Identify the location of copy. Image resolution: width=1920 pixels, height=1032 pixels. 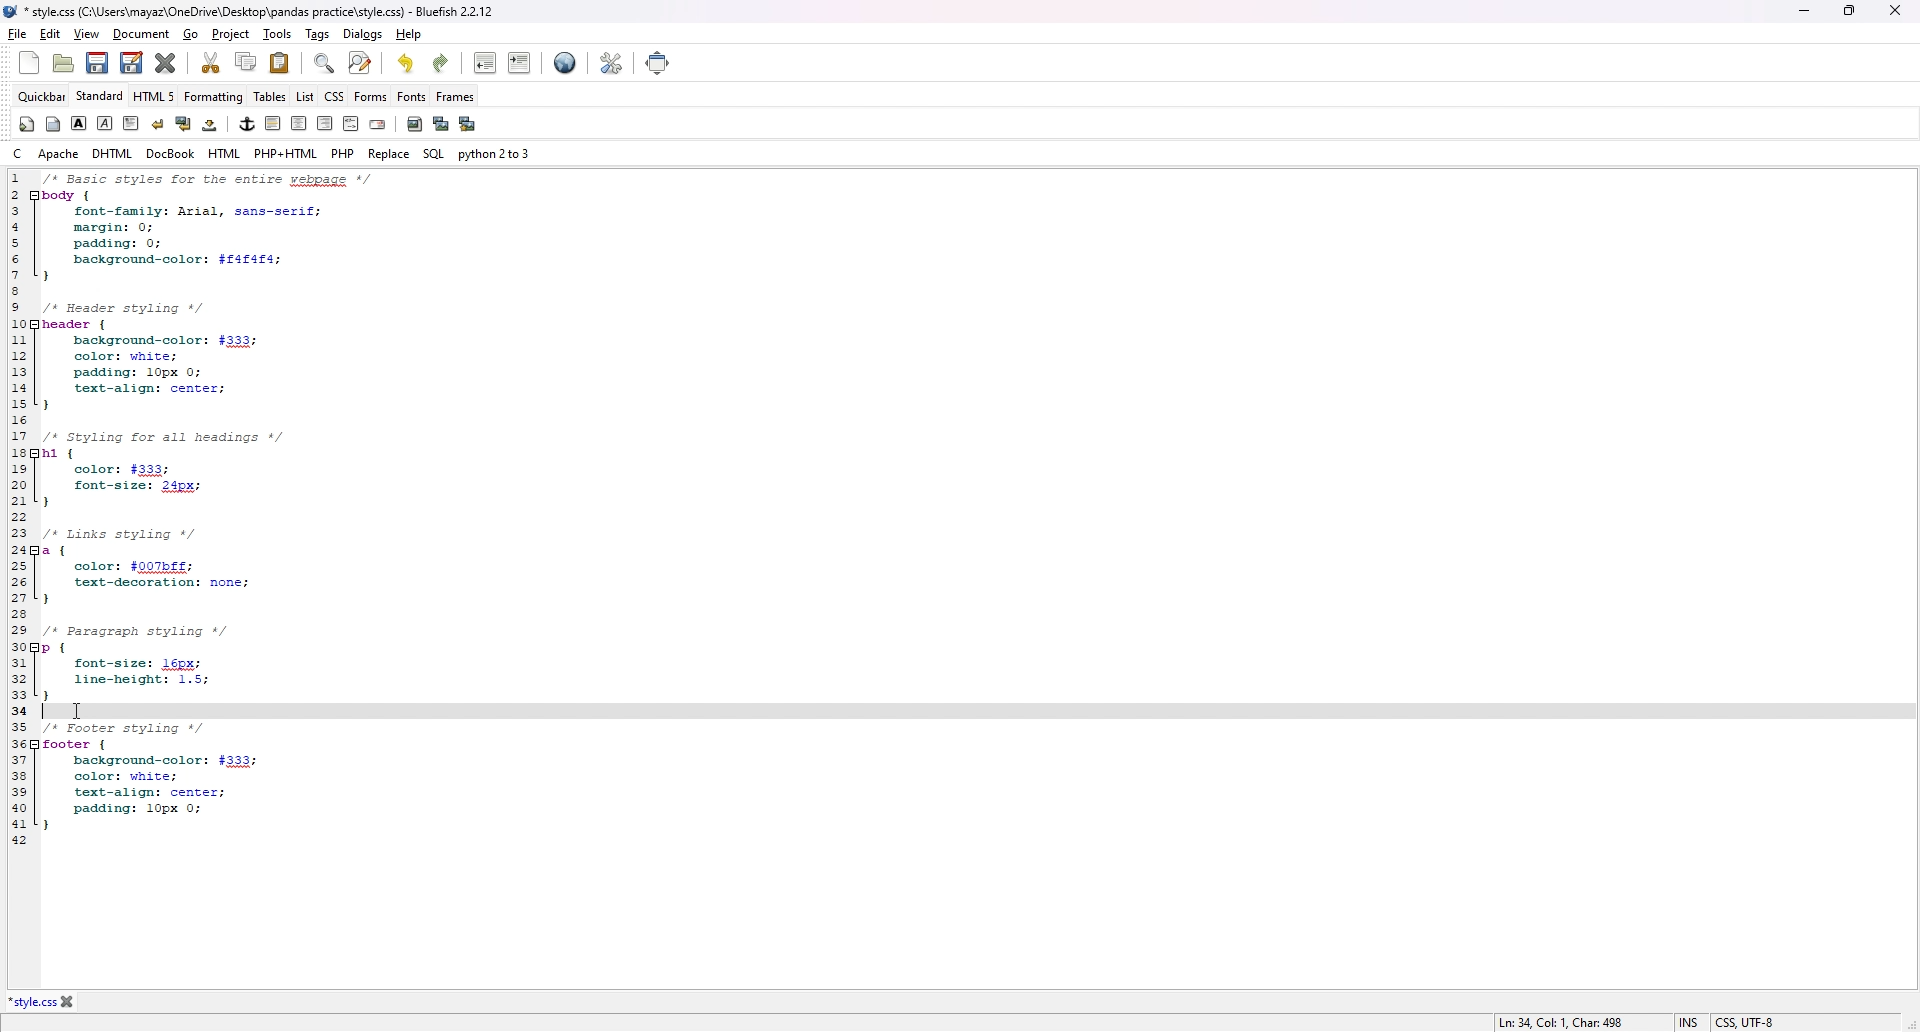
(248, 62).